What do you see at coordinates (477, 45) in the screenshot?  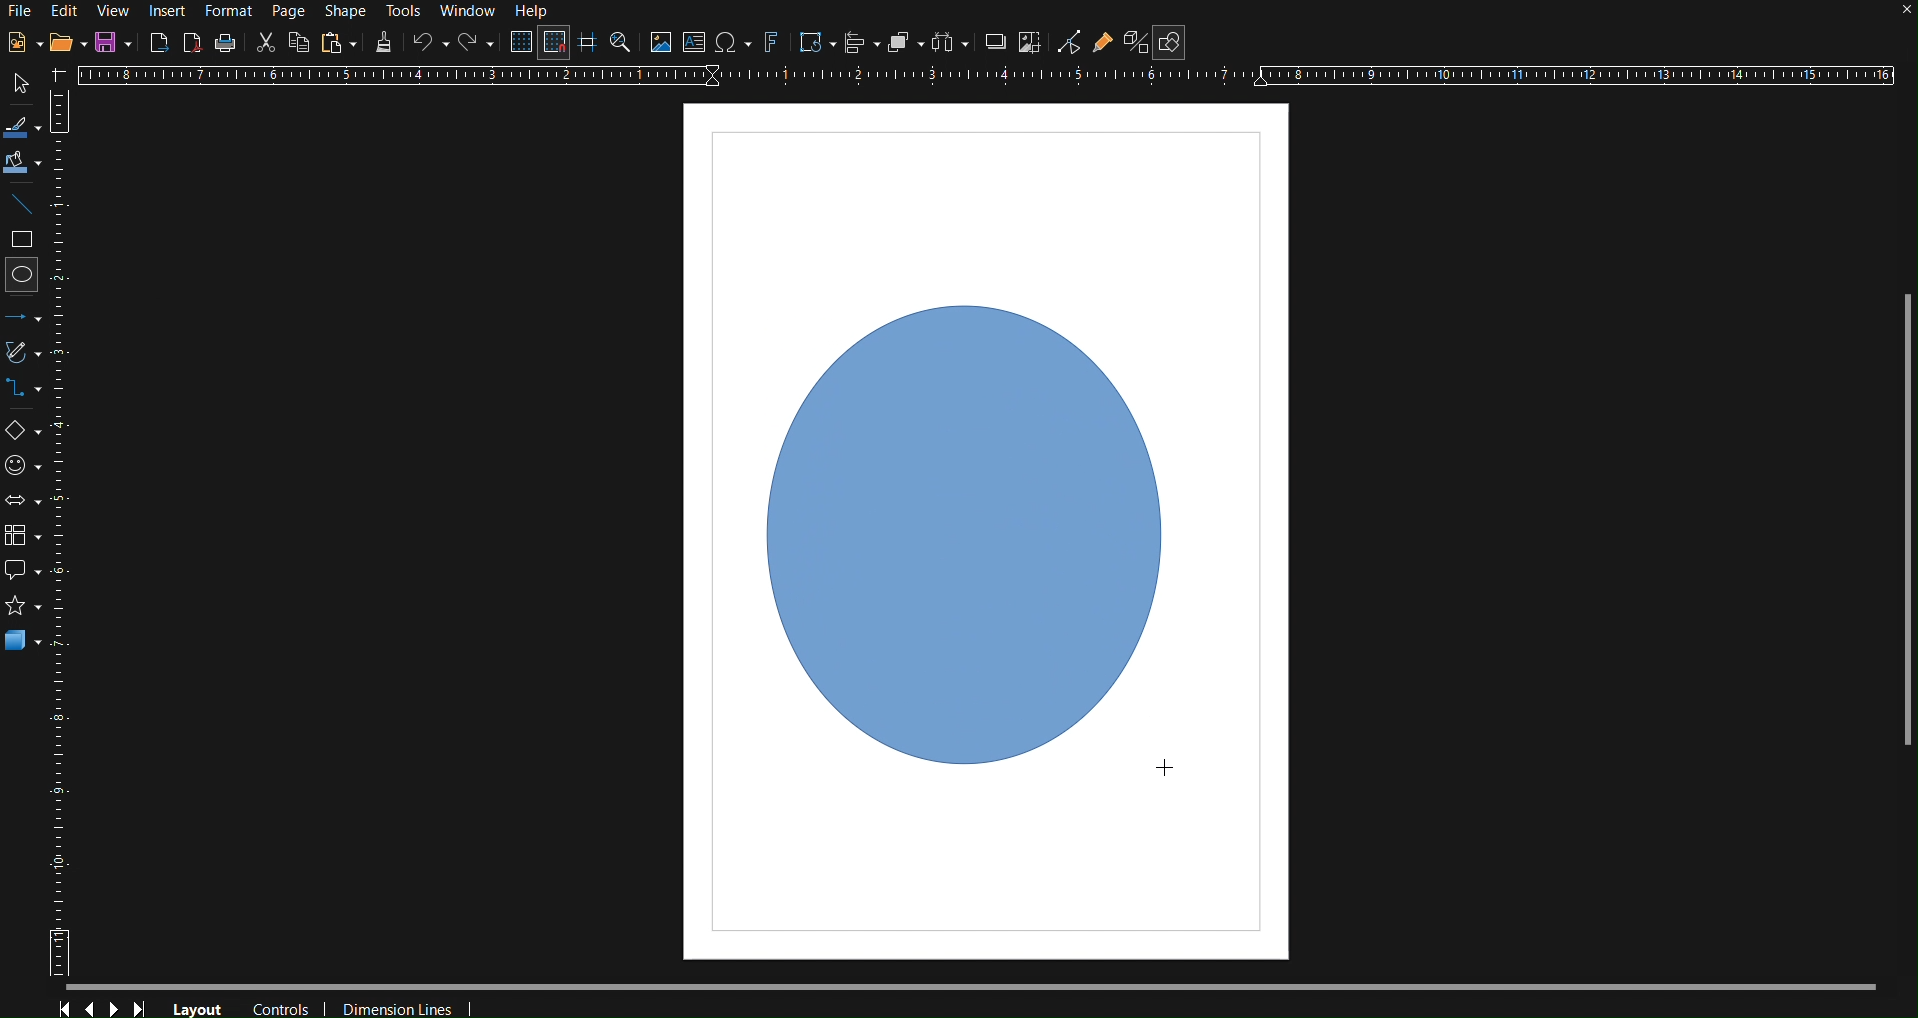 I see `Redo` at bounding box center [477, 45].